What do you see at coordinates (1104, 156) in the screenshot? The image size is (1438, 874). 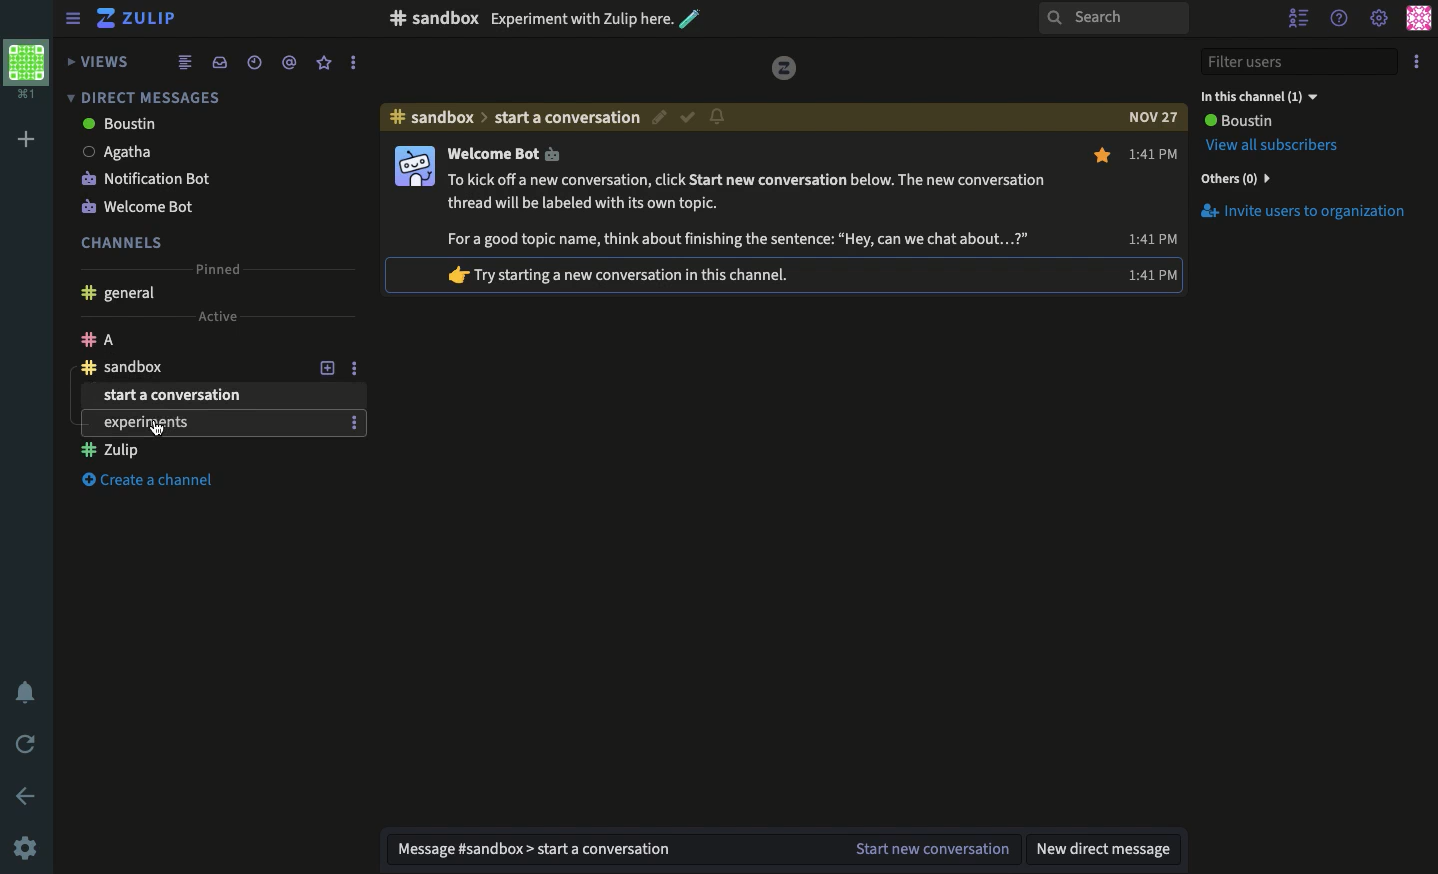 I see `Favorite` at bounding box center [1104, 156].